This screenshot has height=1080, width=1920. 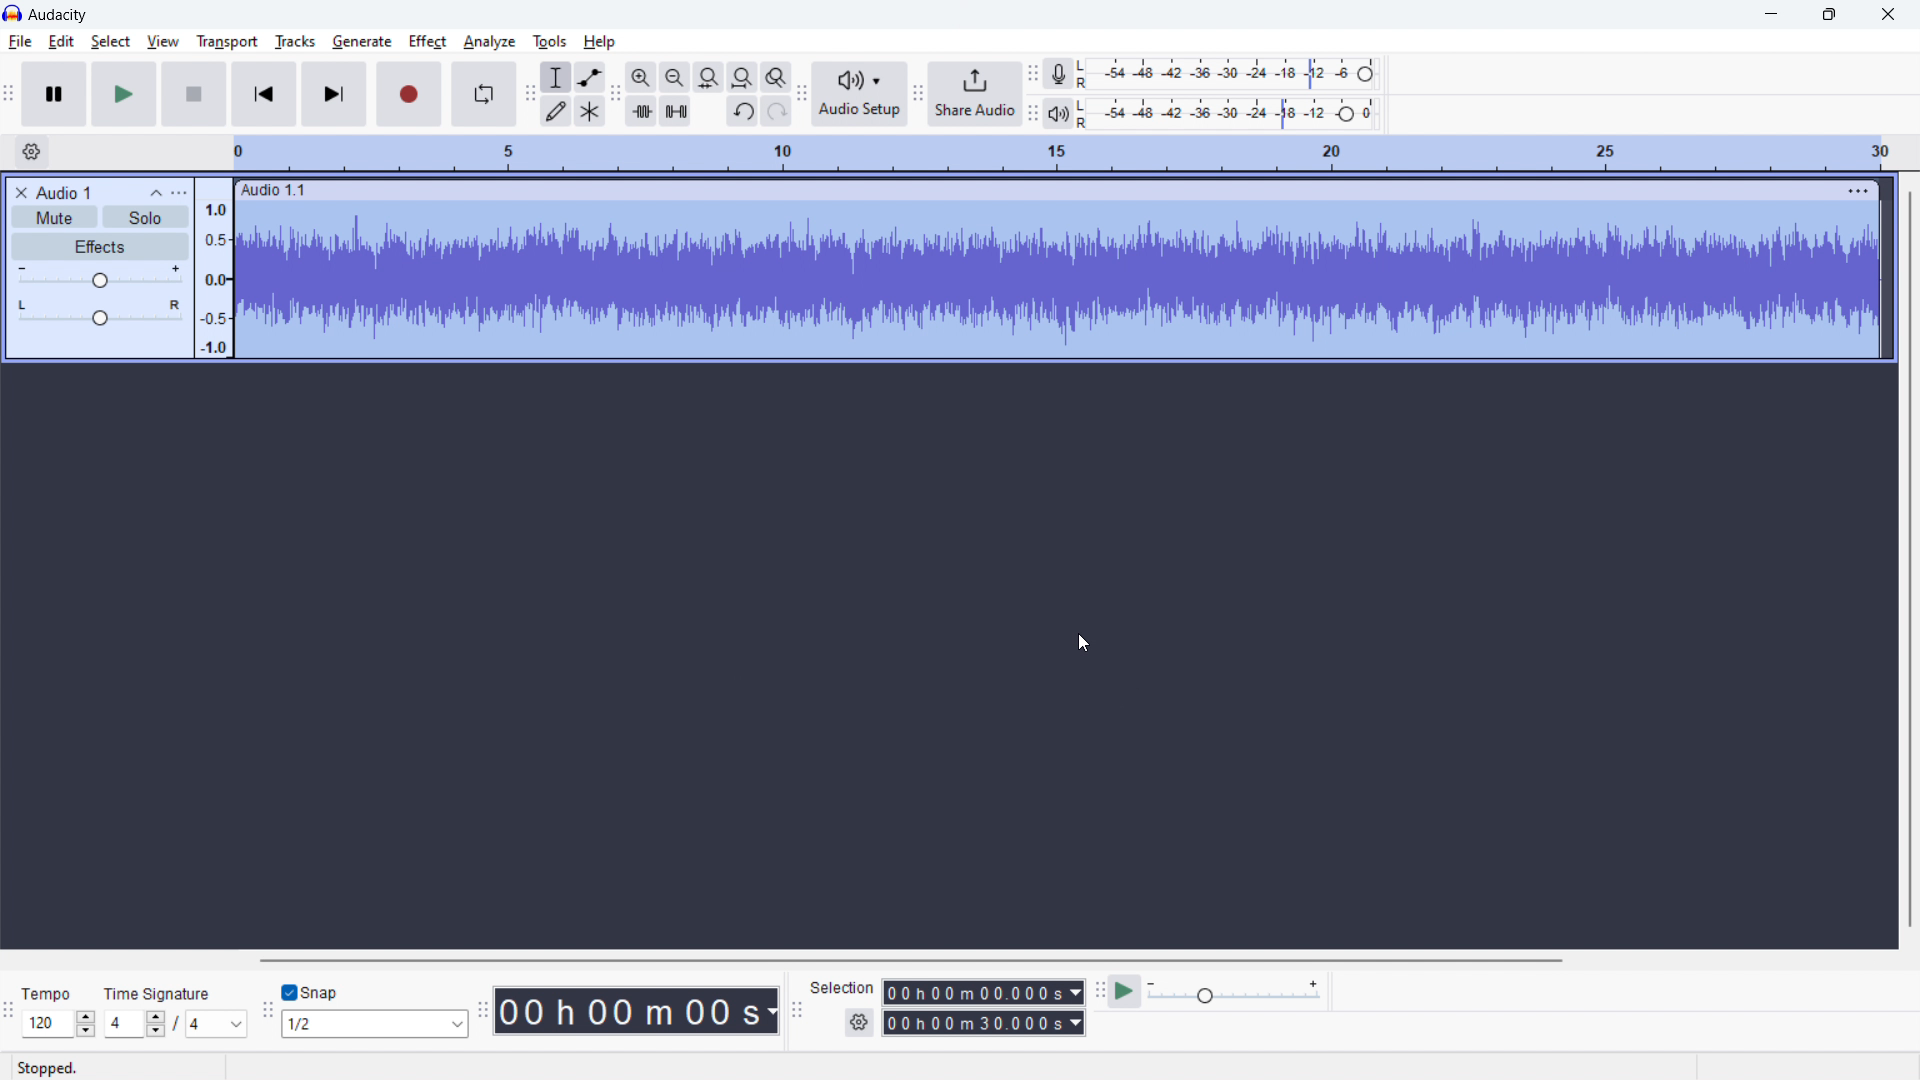 What do you see at coordinates (550, 40) in the screenshot?
I see `tools` at bounding box center [550, 40].